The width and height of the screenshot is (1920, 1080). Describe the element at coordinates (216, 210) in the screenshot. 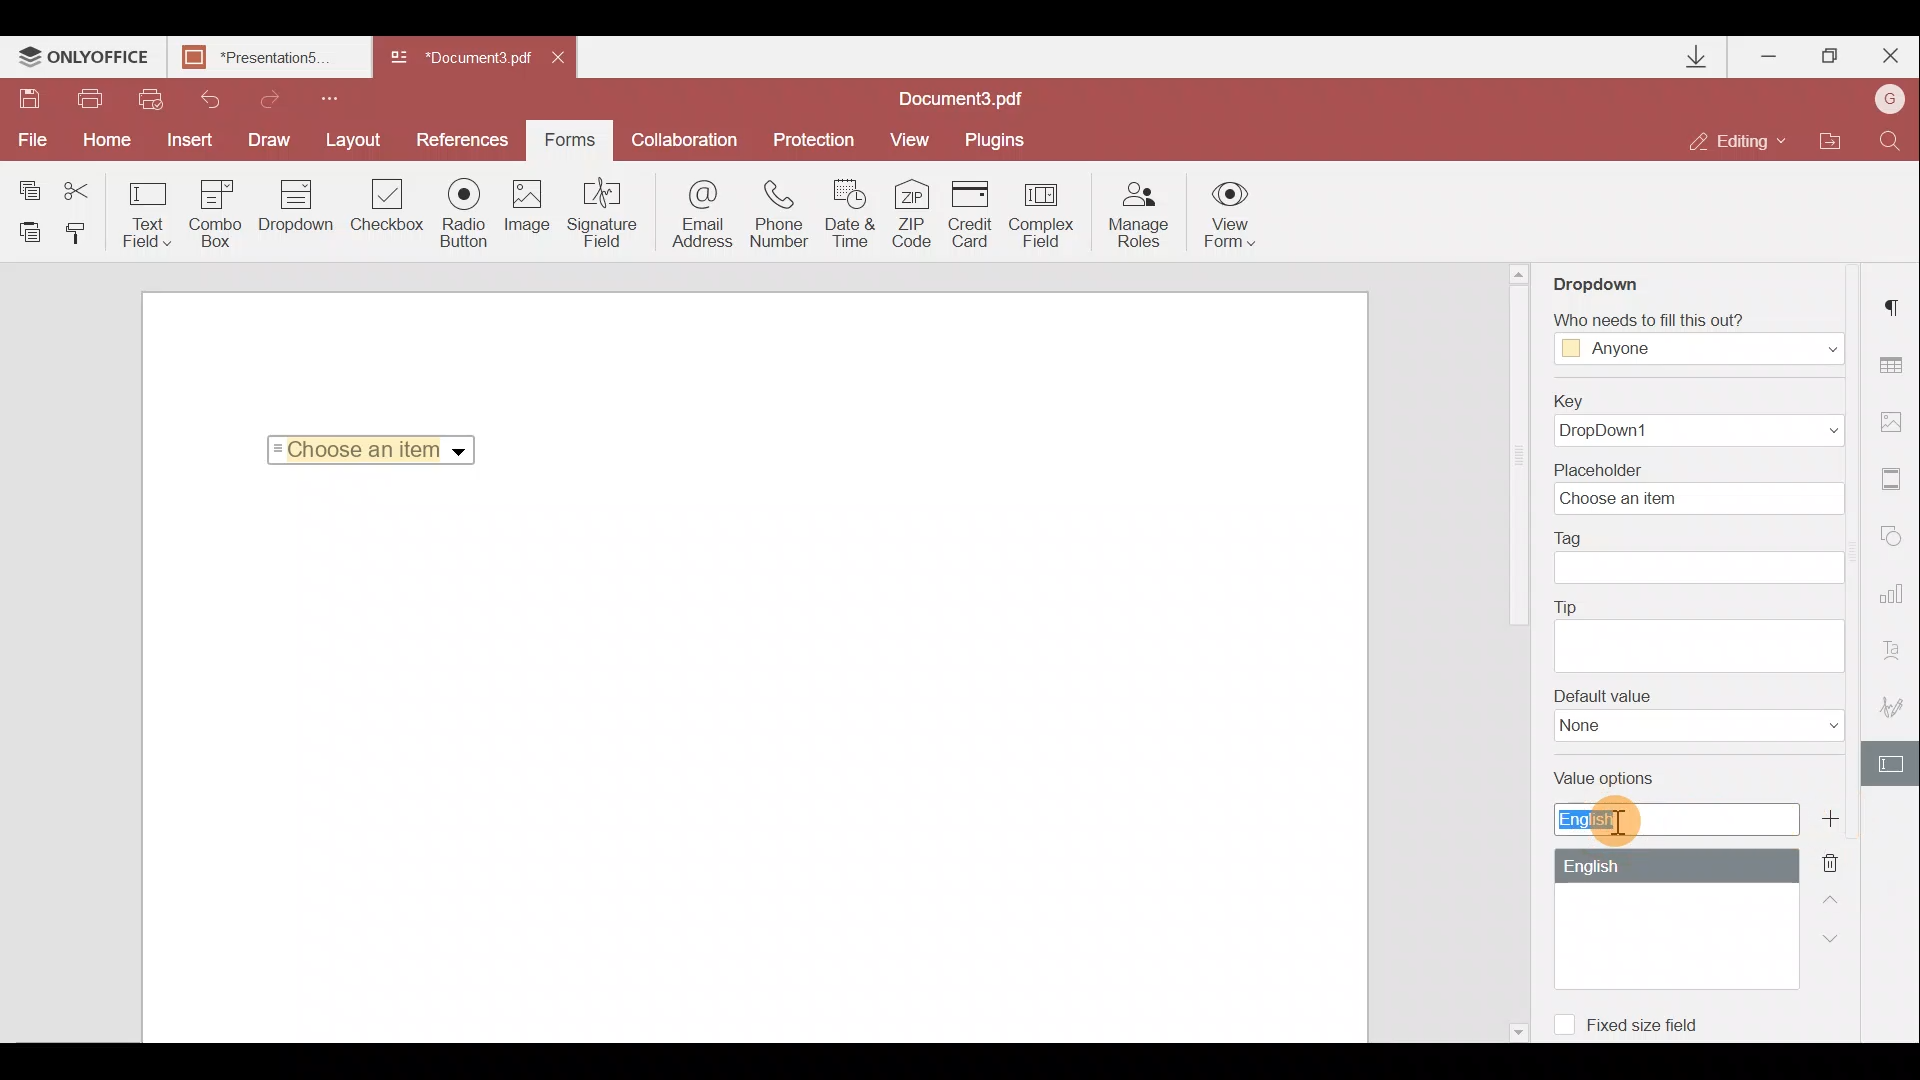

I see `Combo box` at that location.